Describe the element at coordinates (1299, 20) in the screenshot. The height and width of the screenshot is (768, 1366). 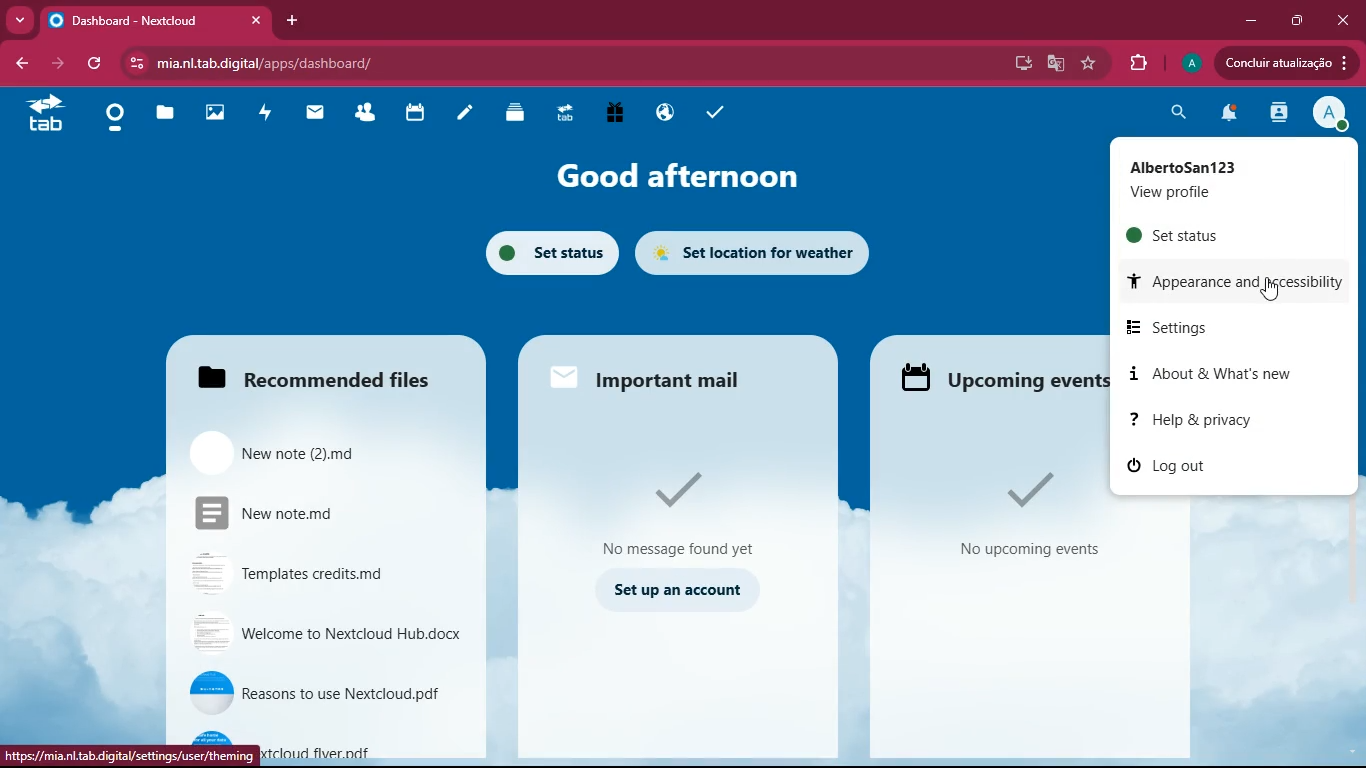
I see `maximize` at that location.